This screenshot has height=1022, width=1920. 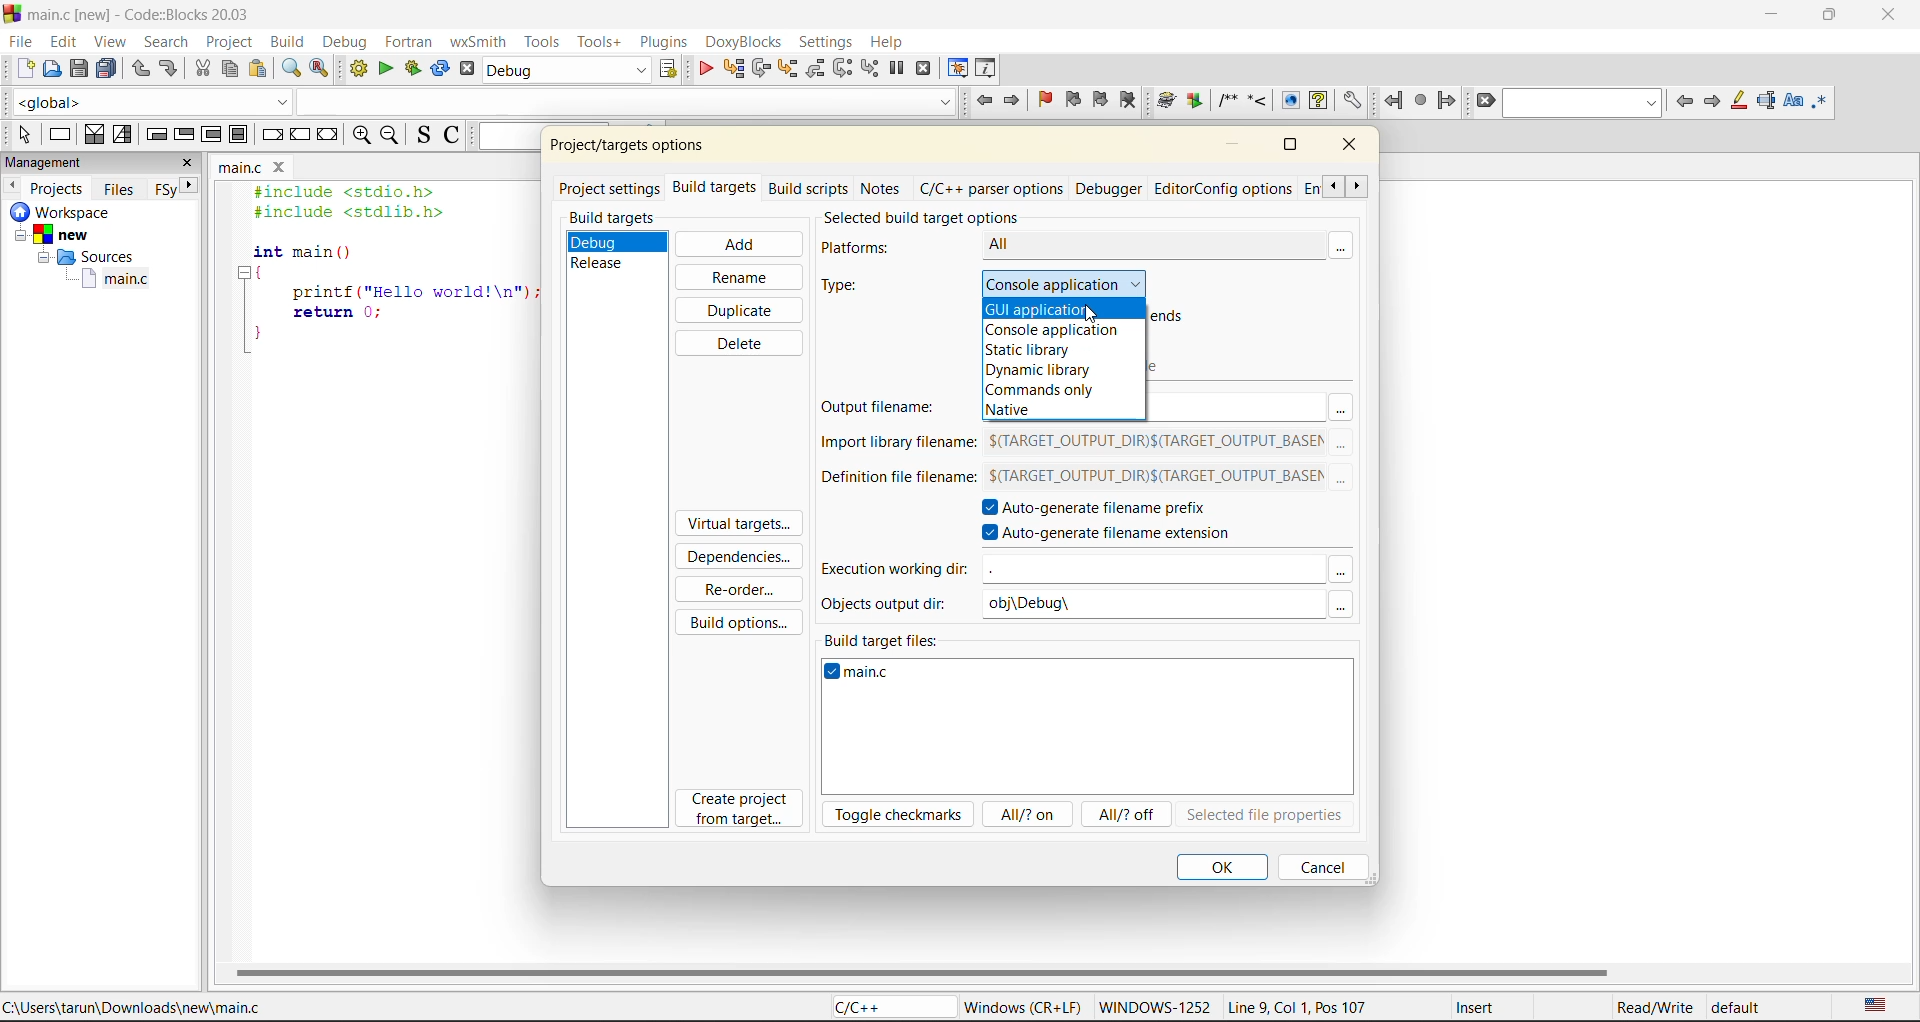 I want to click on show select target dialog, so click(x=667, y=67).